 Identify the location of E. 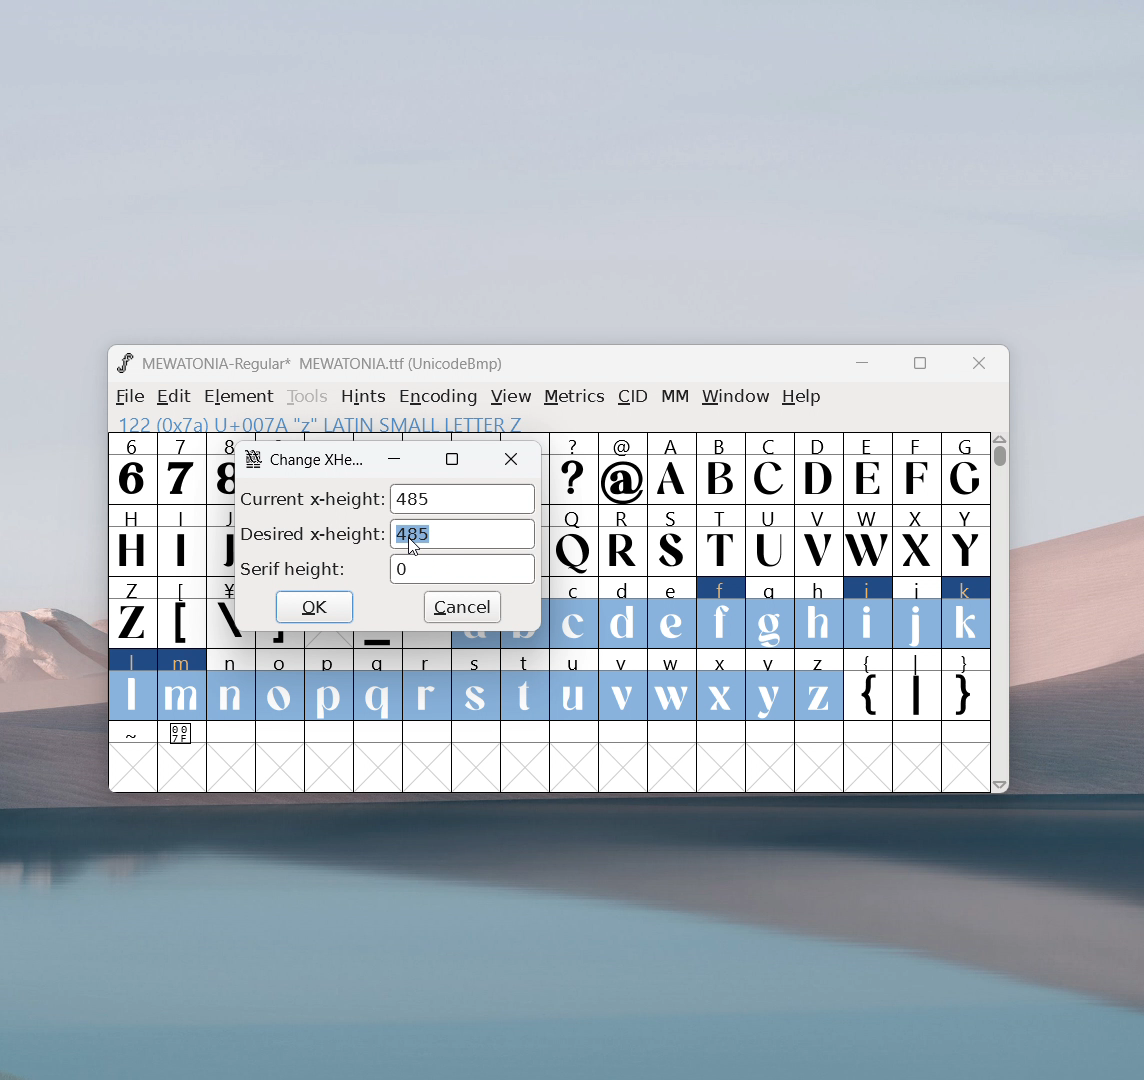
(867, 468).